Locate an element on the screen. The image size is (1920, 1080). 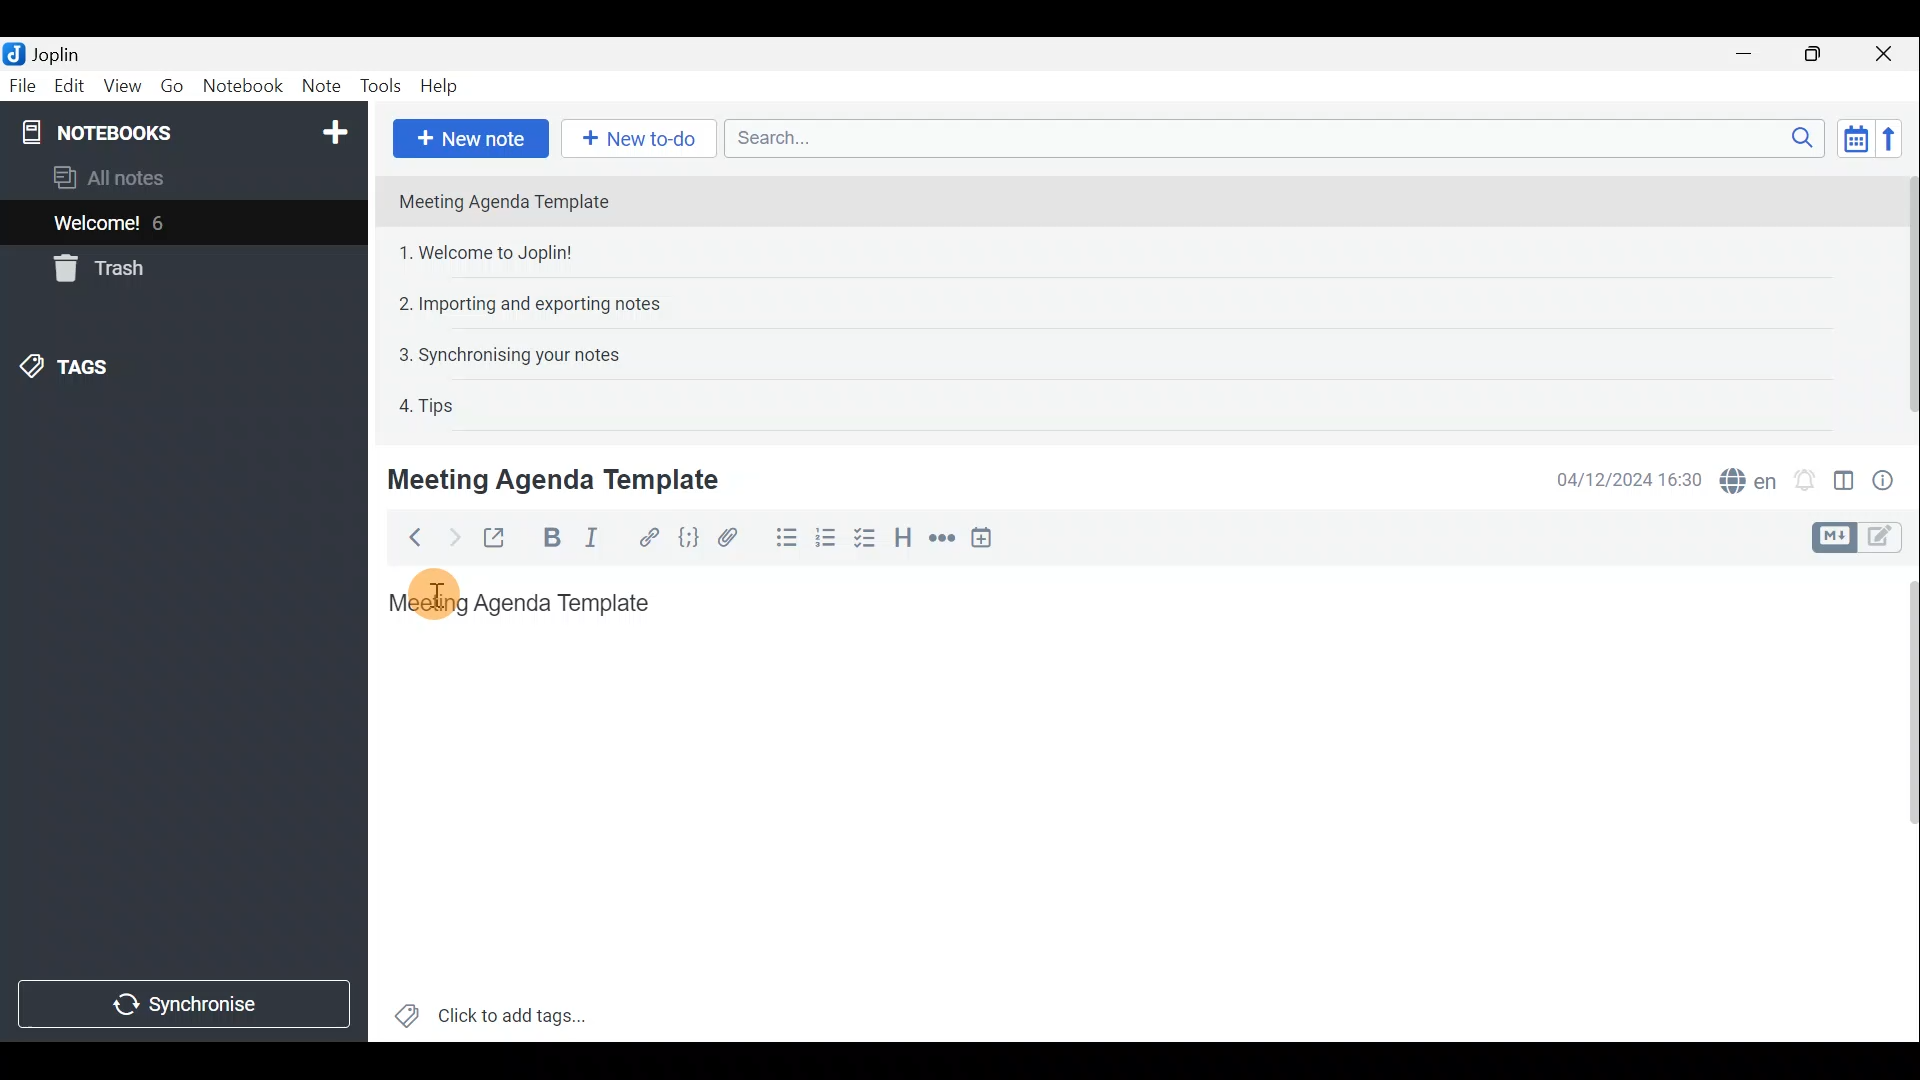
Horizontal rule is located at coordinates (945, 541).